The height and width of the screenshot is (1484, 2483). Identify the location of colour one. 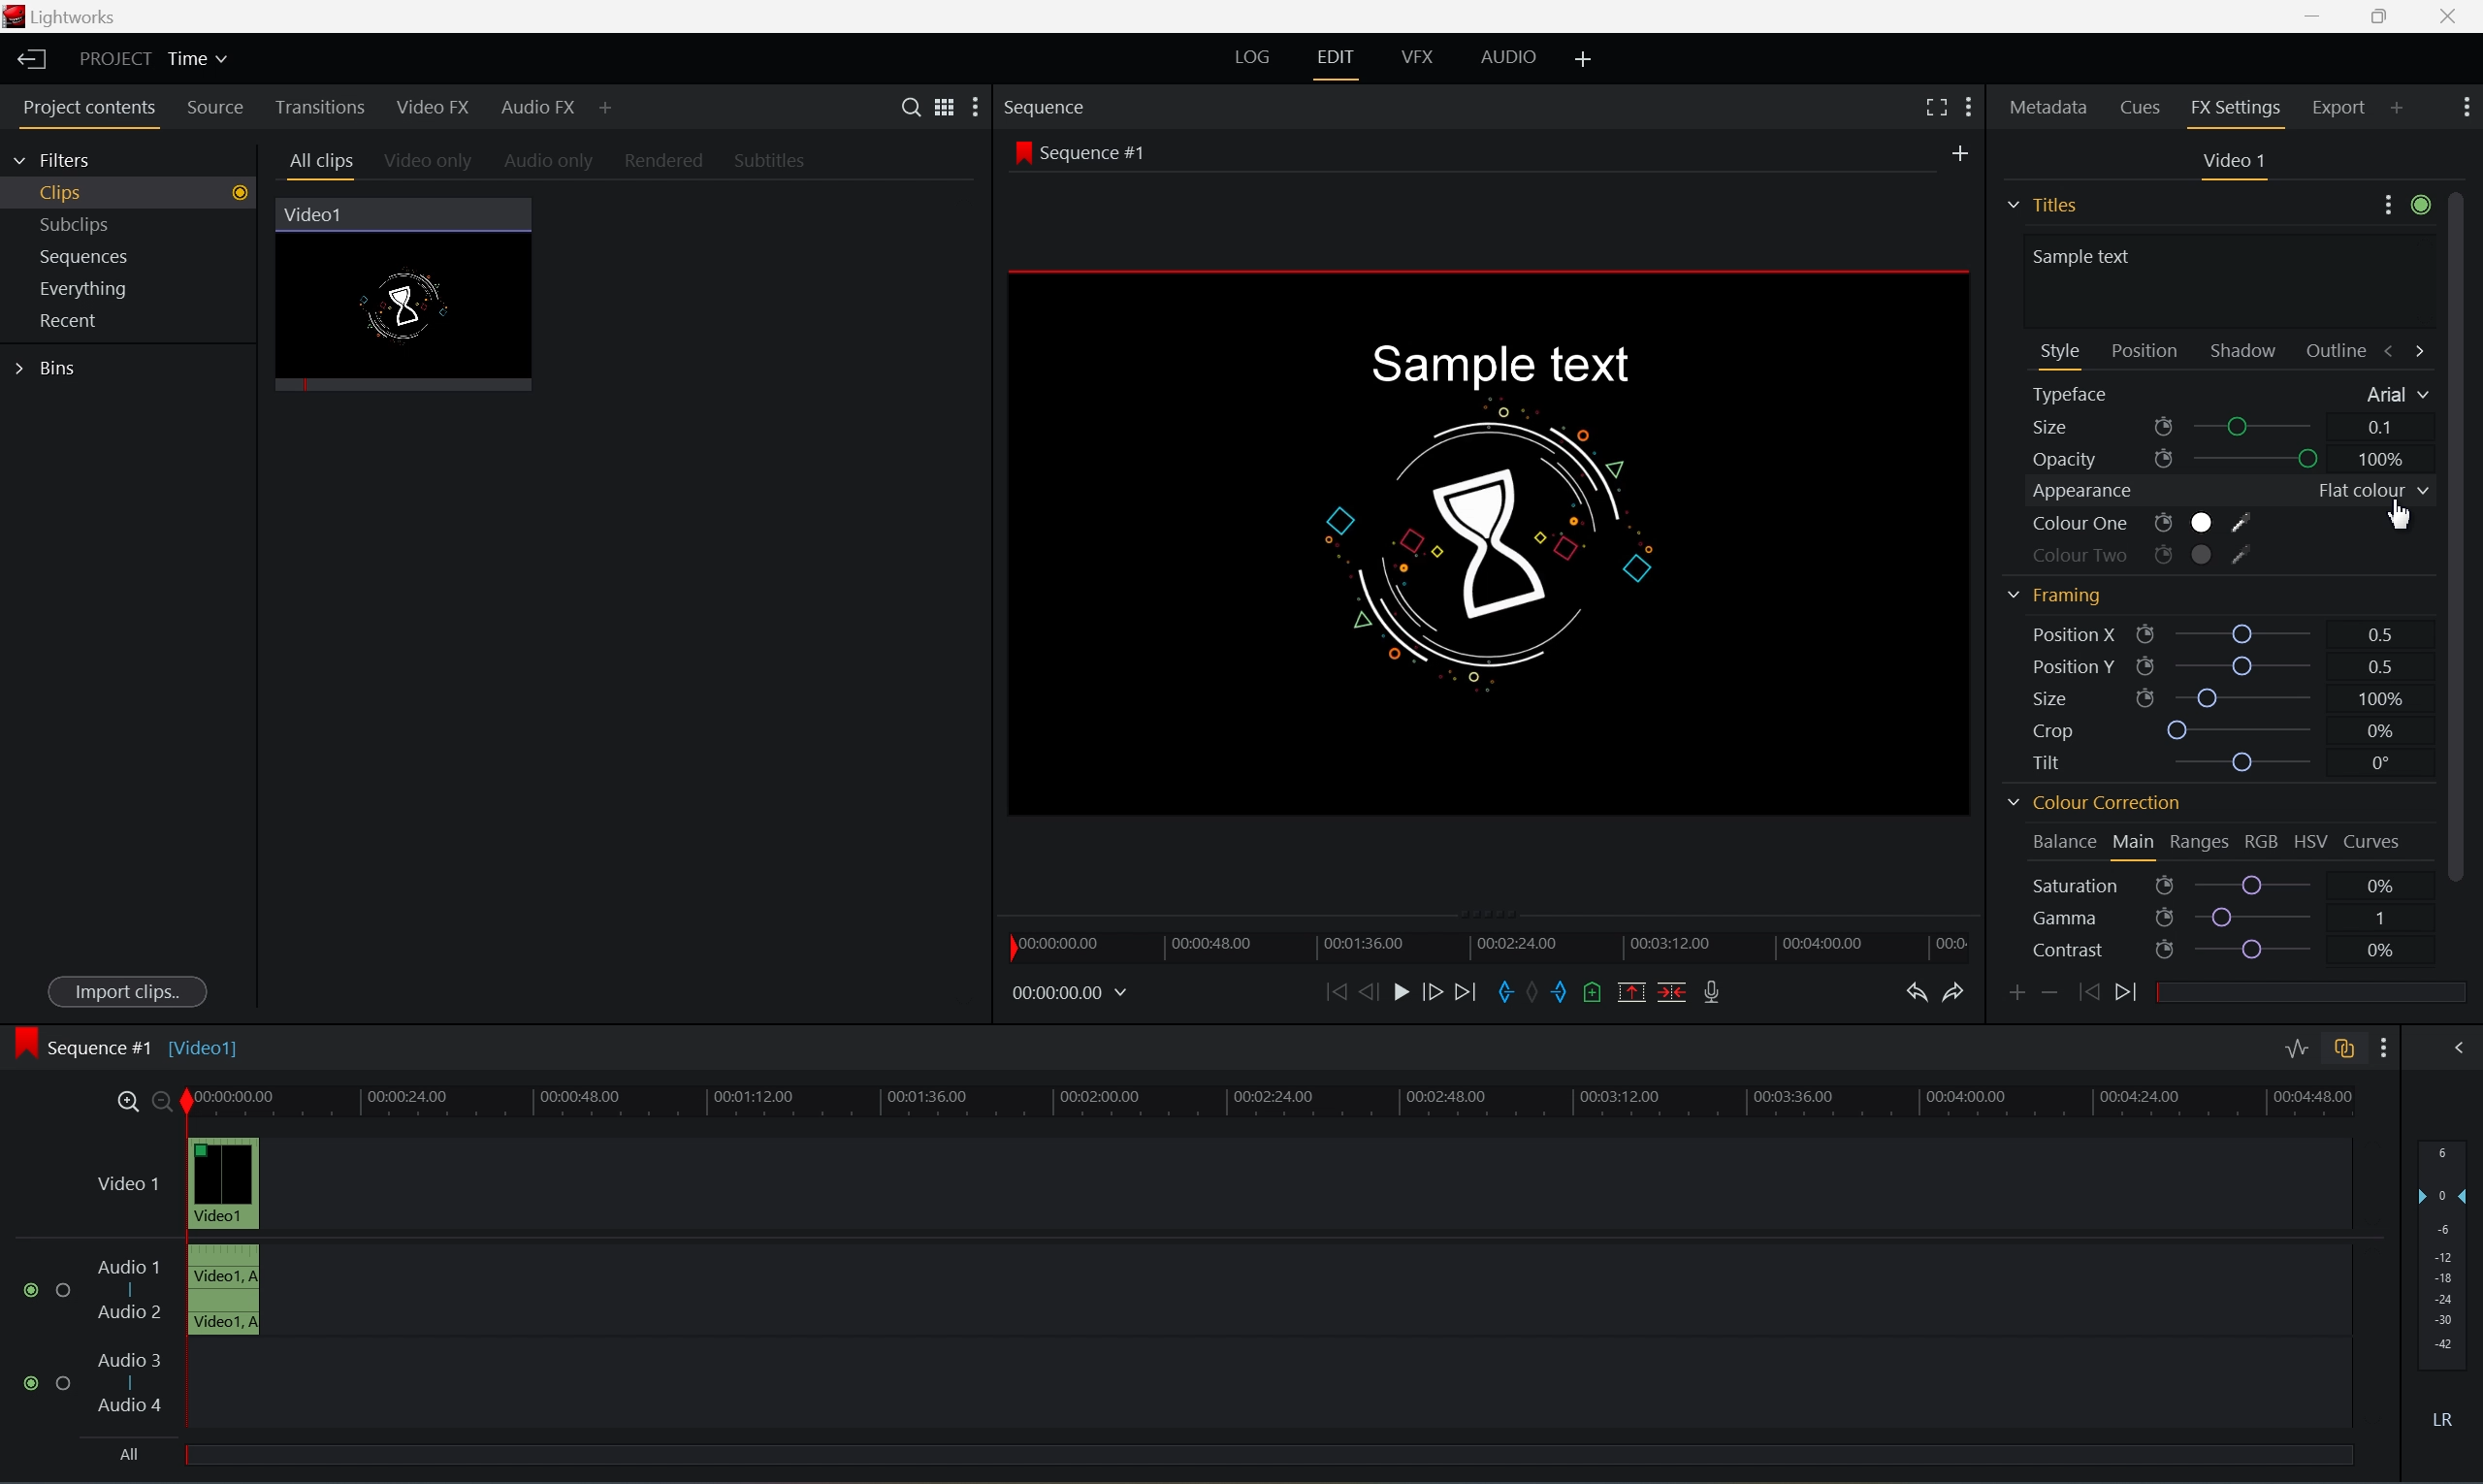
(2140, 526).